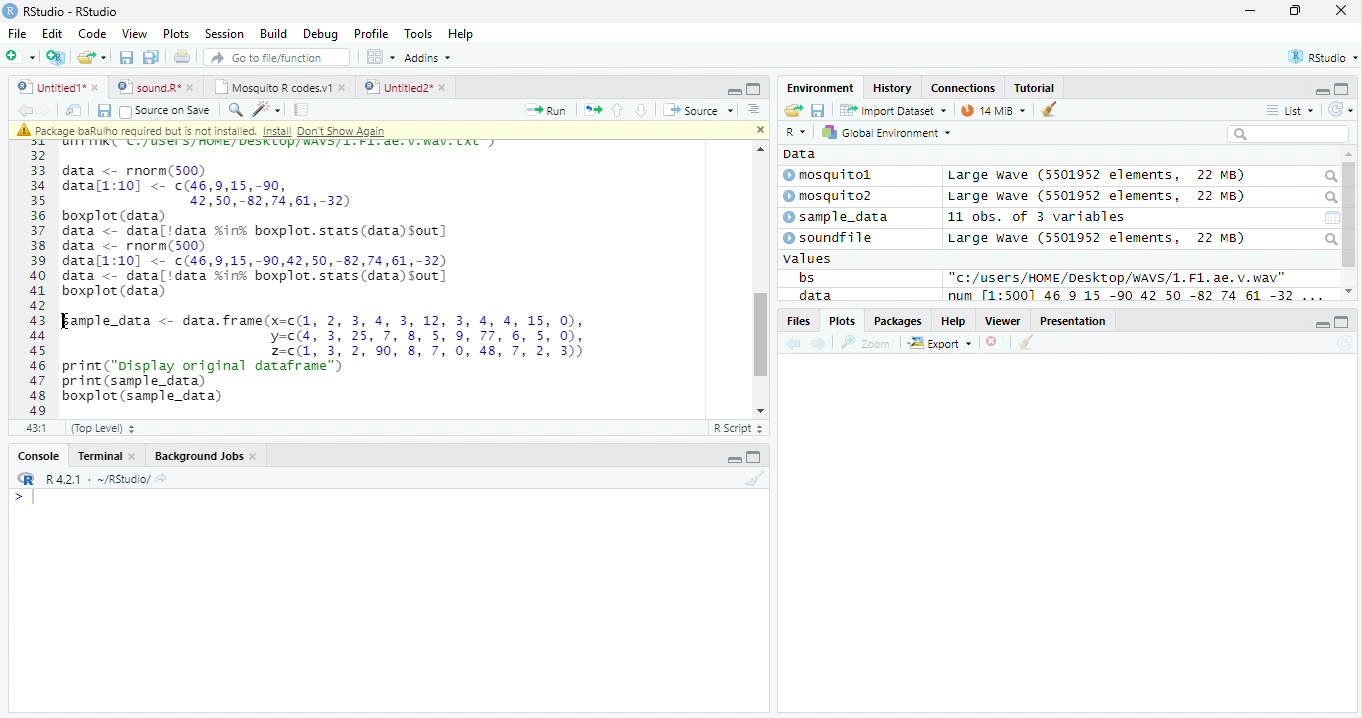 The width and height of the screenshot is (1362, 718). Describe the element at coordinates (808, 259) in the screenshot. I see `values` at that location.